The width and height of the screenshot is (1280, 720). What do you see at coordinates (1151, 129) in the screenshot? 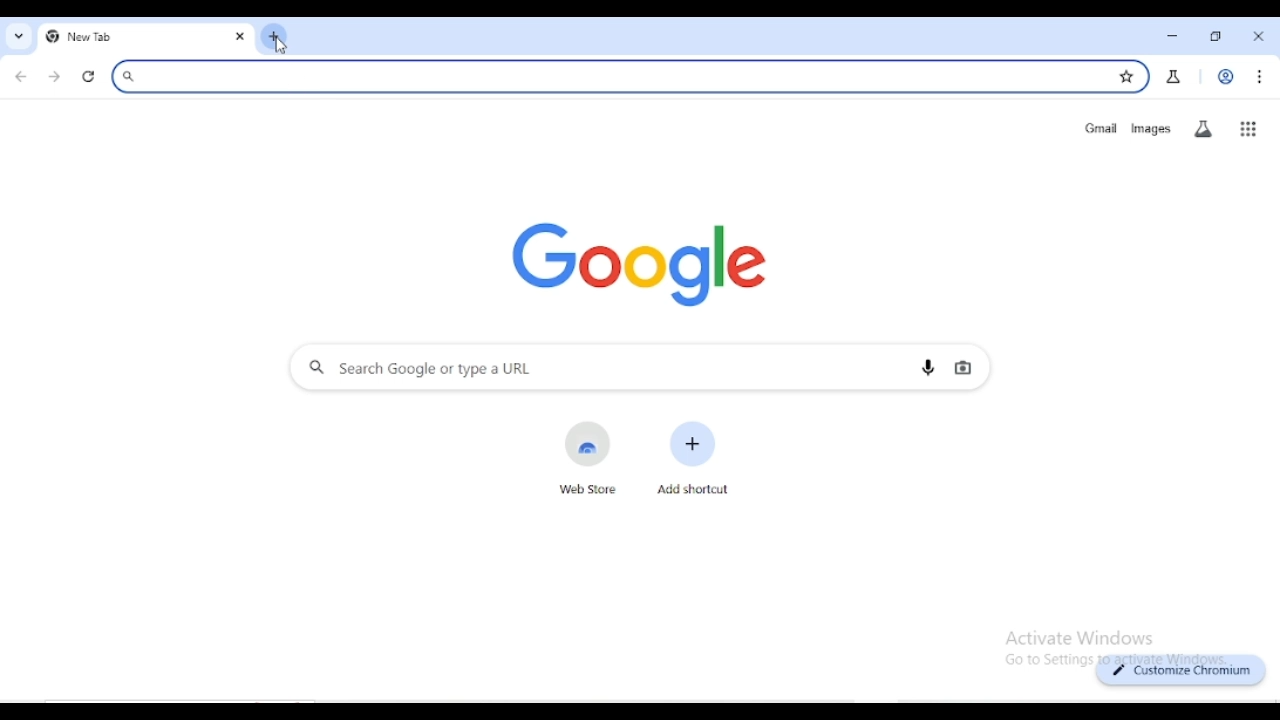
I see `images` at bounding box center [1151, 129].